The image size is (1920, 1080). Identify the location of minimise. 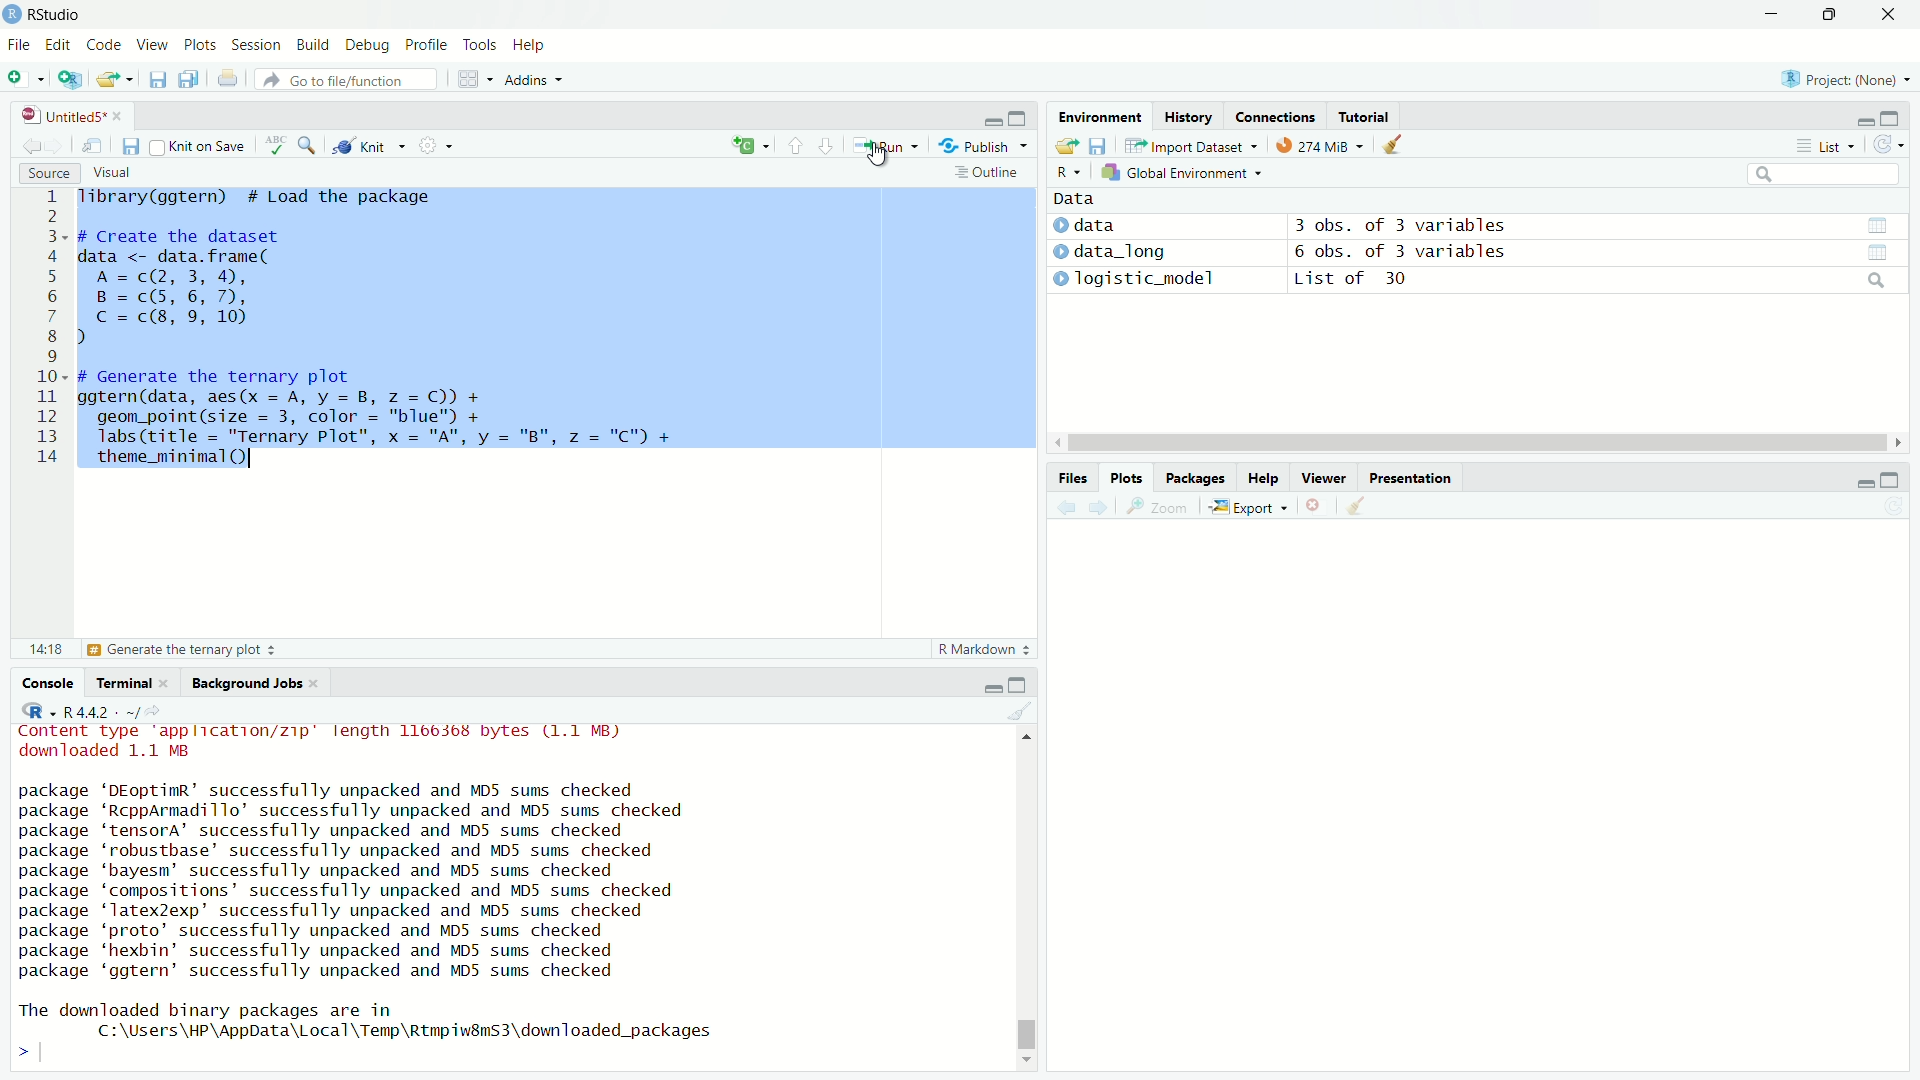
(1858, 482).